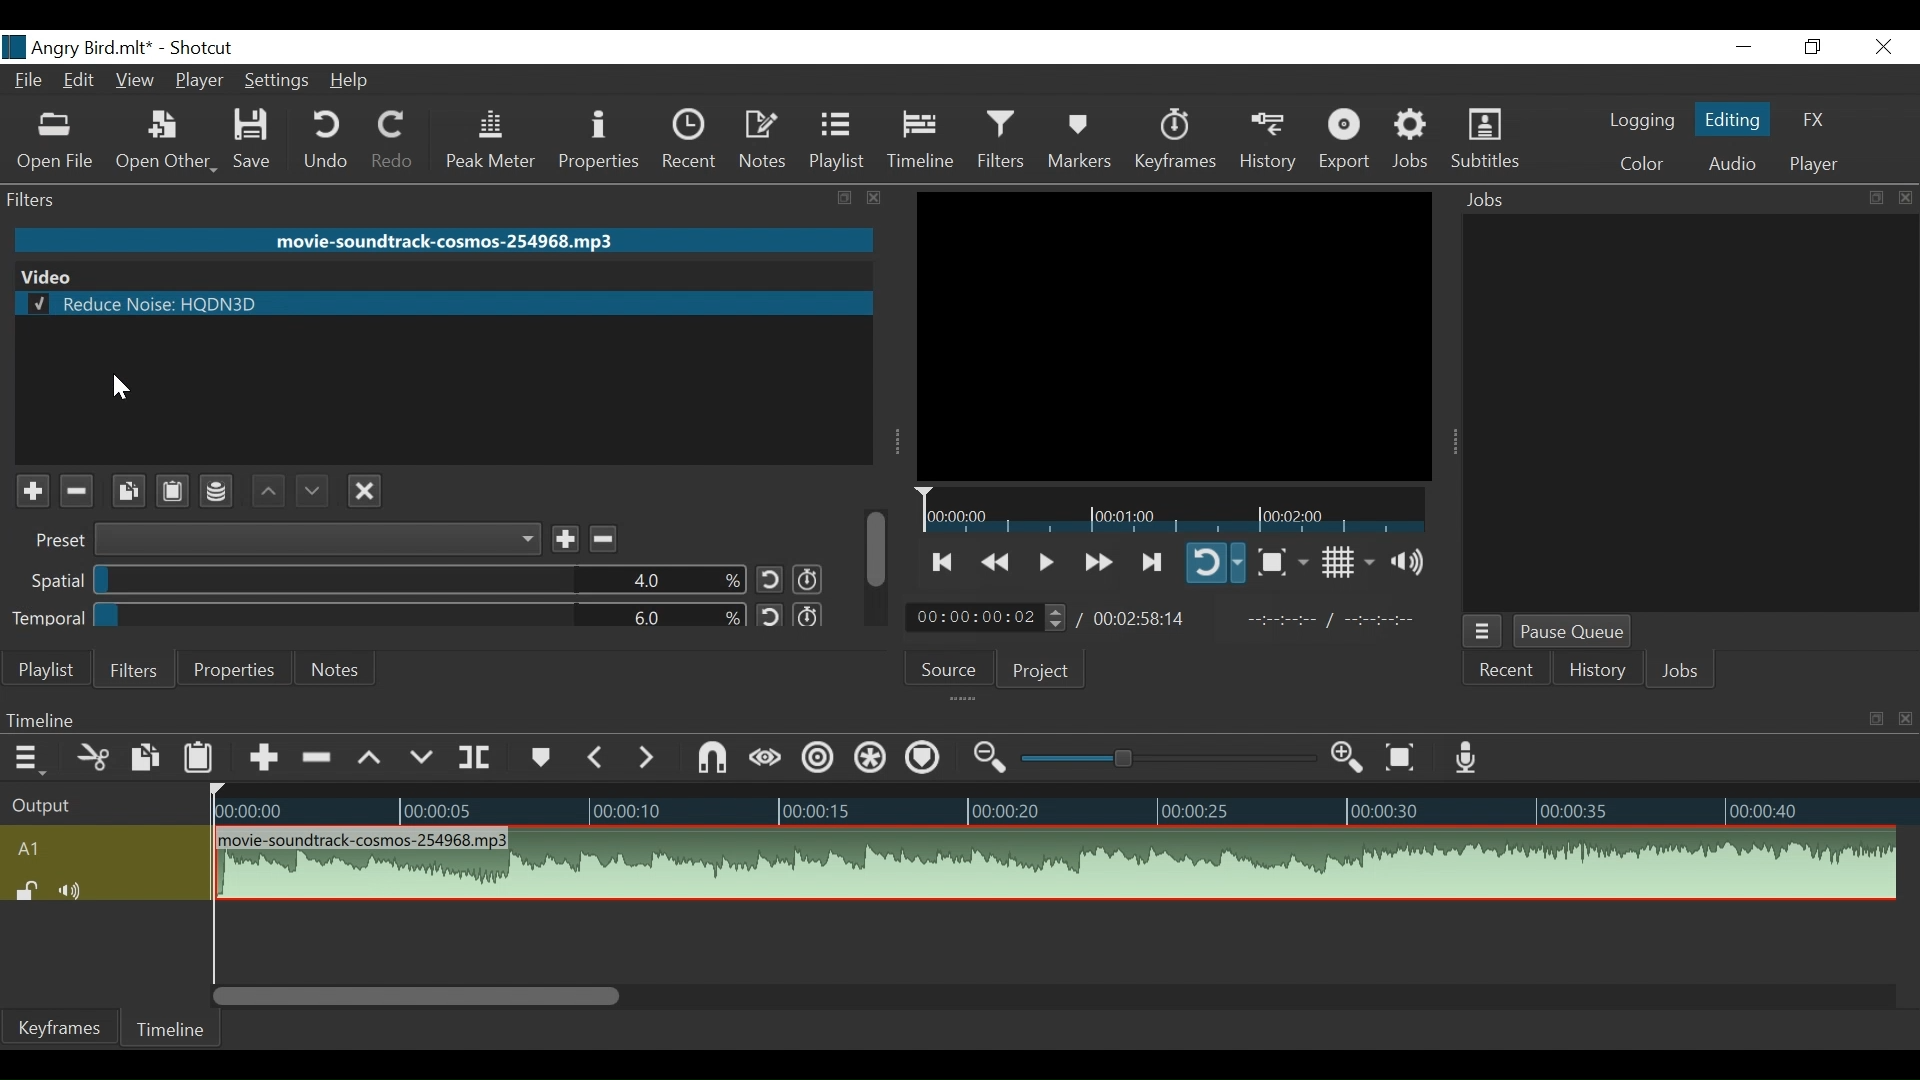 The height and width of the screenshot is (1080, 1920). Describe the element at coordinates (256, 142) in the screenshot. I see `Save` at that location.